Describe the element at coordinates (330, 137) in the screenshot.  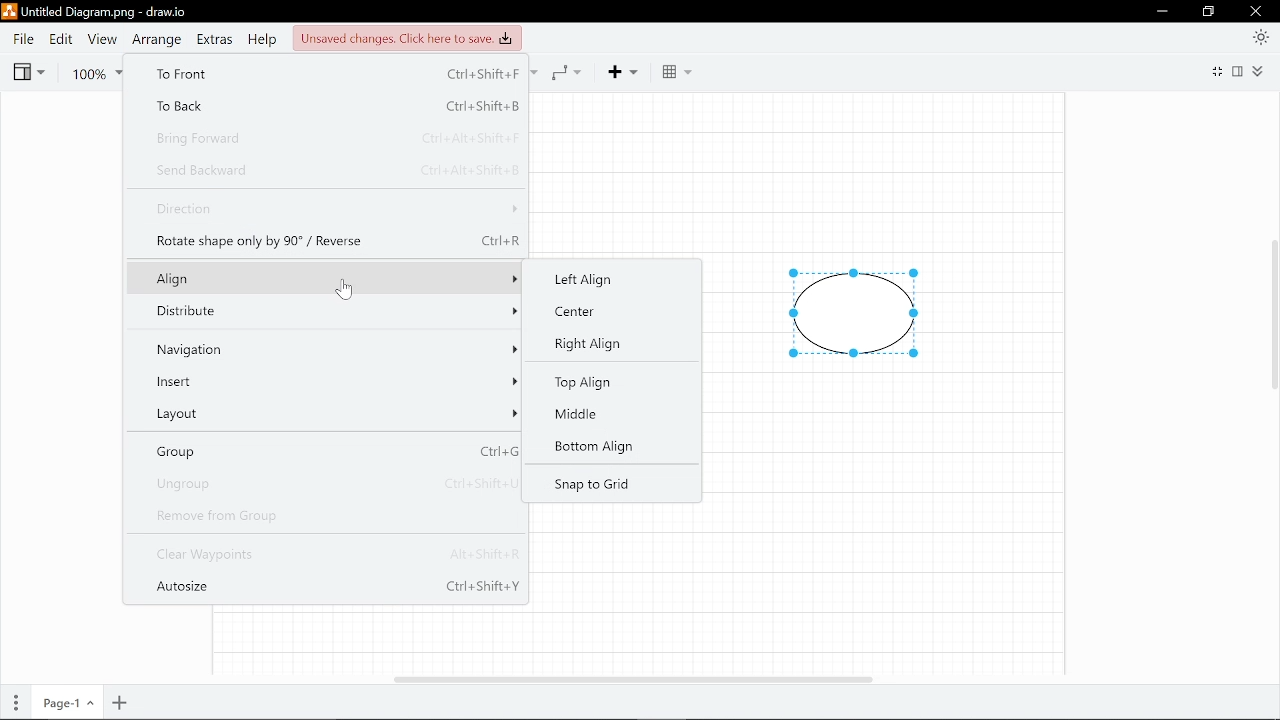
I see `Bring Forward` at that location.